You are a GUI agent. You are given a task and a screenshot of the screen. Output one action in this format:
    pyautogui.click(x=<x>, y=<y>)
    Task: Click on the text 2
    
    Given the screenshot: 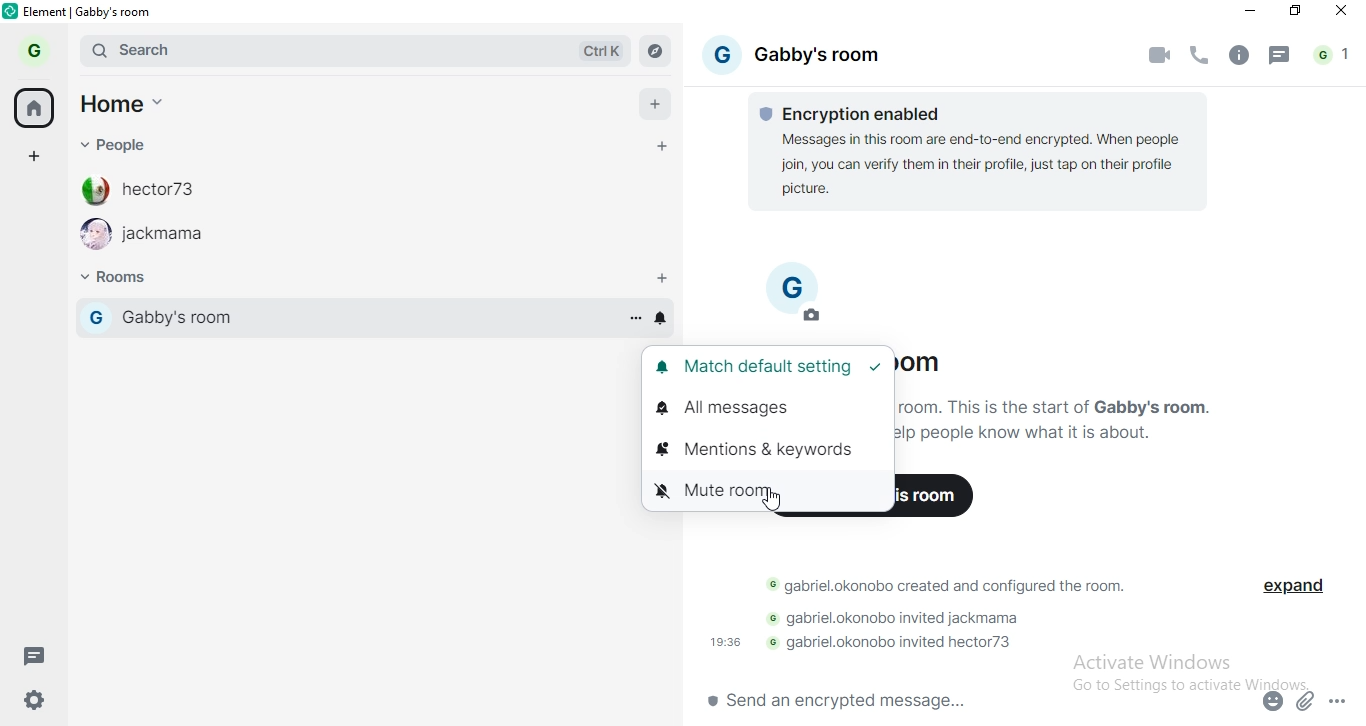 What is the action you would take?
    pyautogui.click(x=951, y=586)
    